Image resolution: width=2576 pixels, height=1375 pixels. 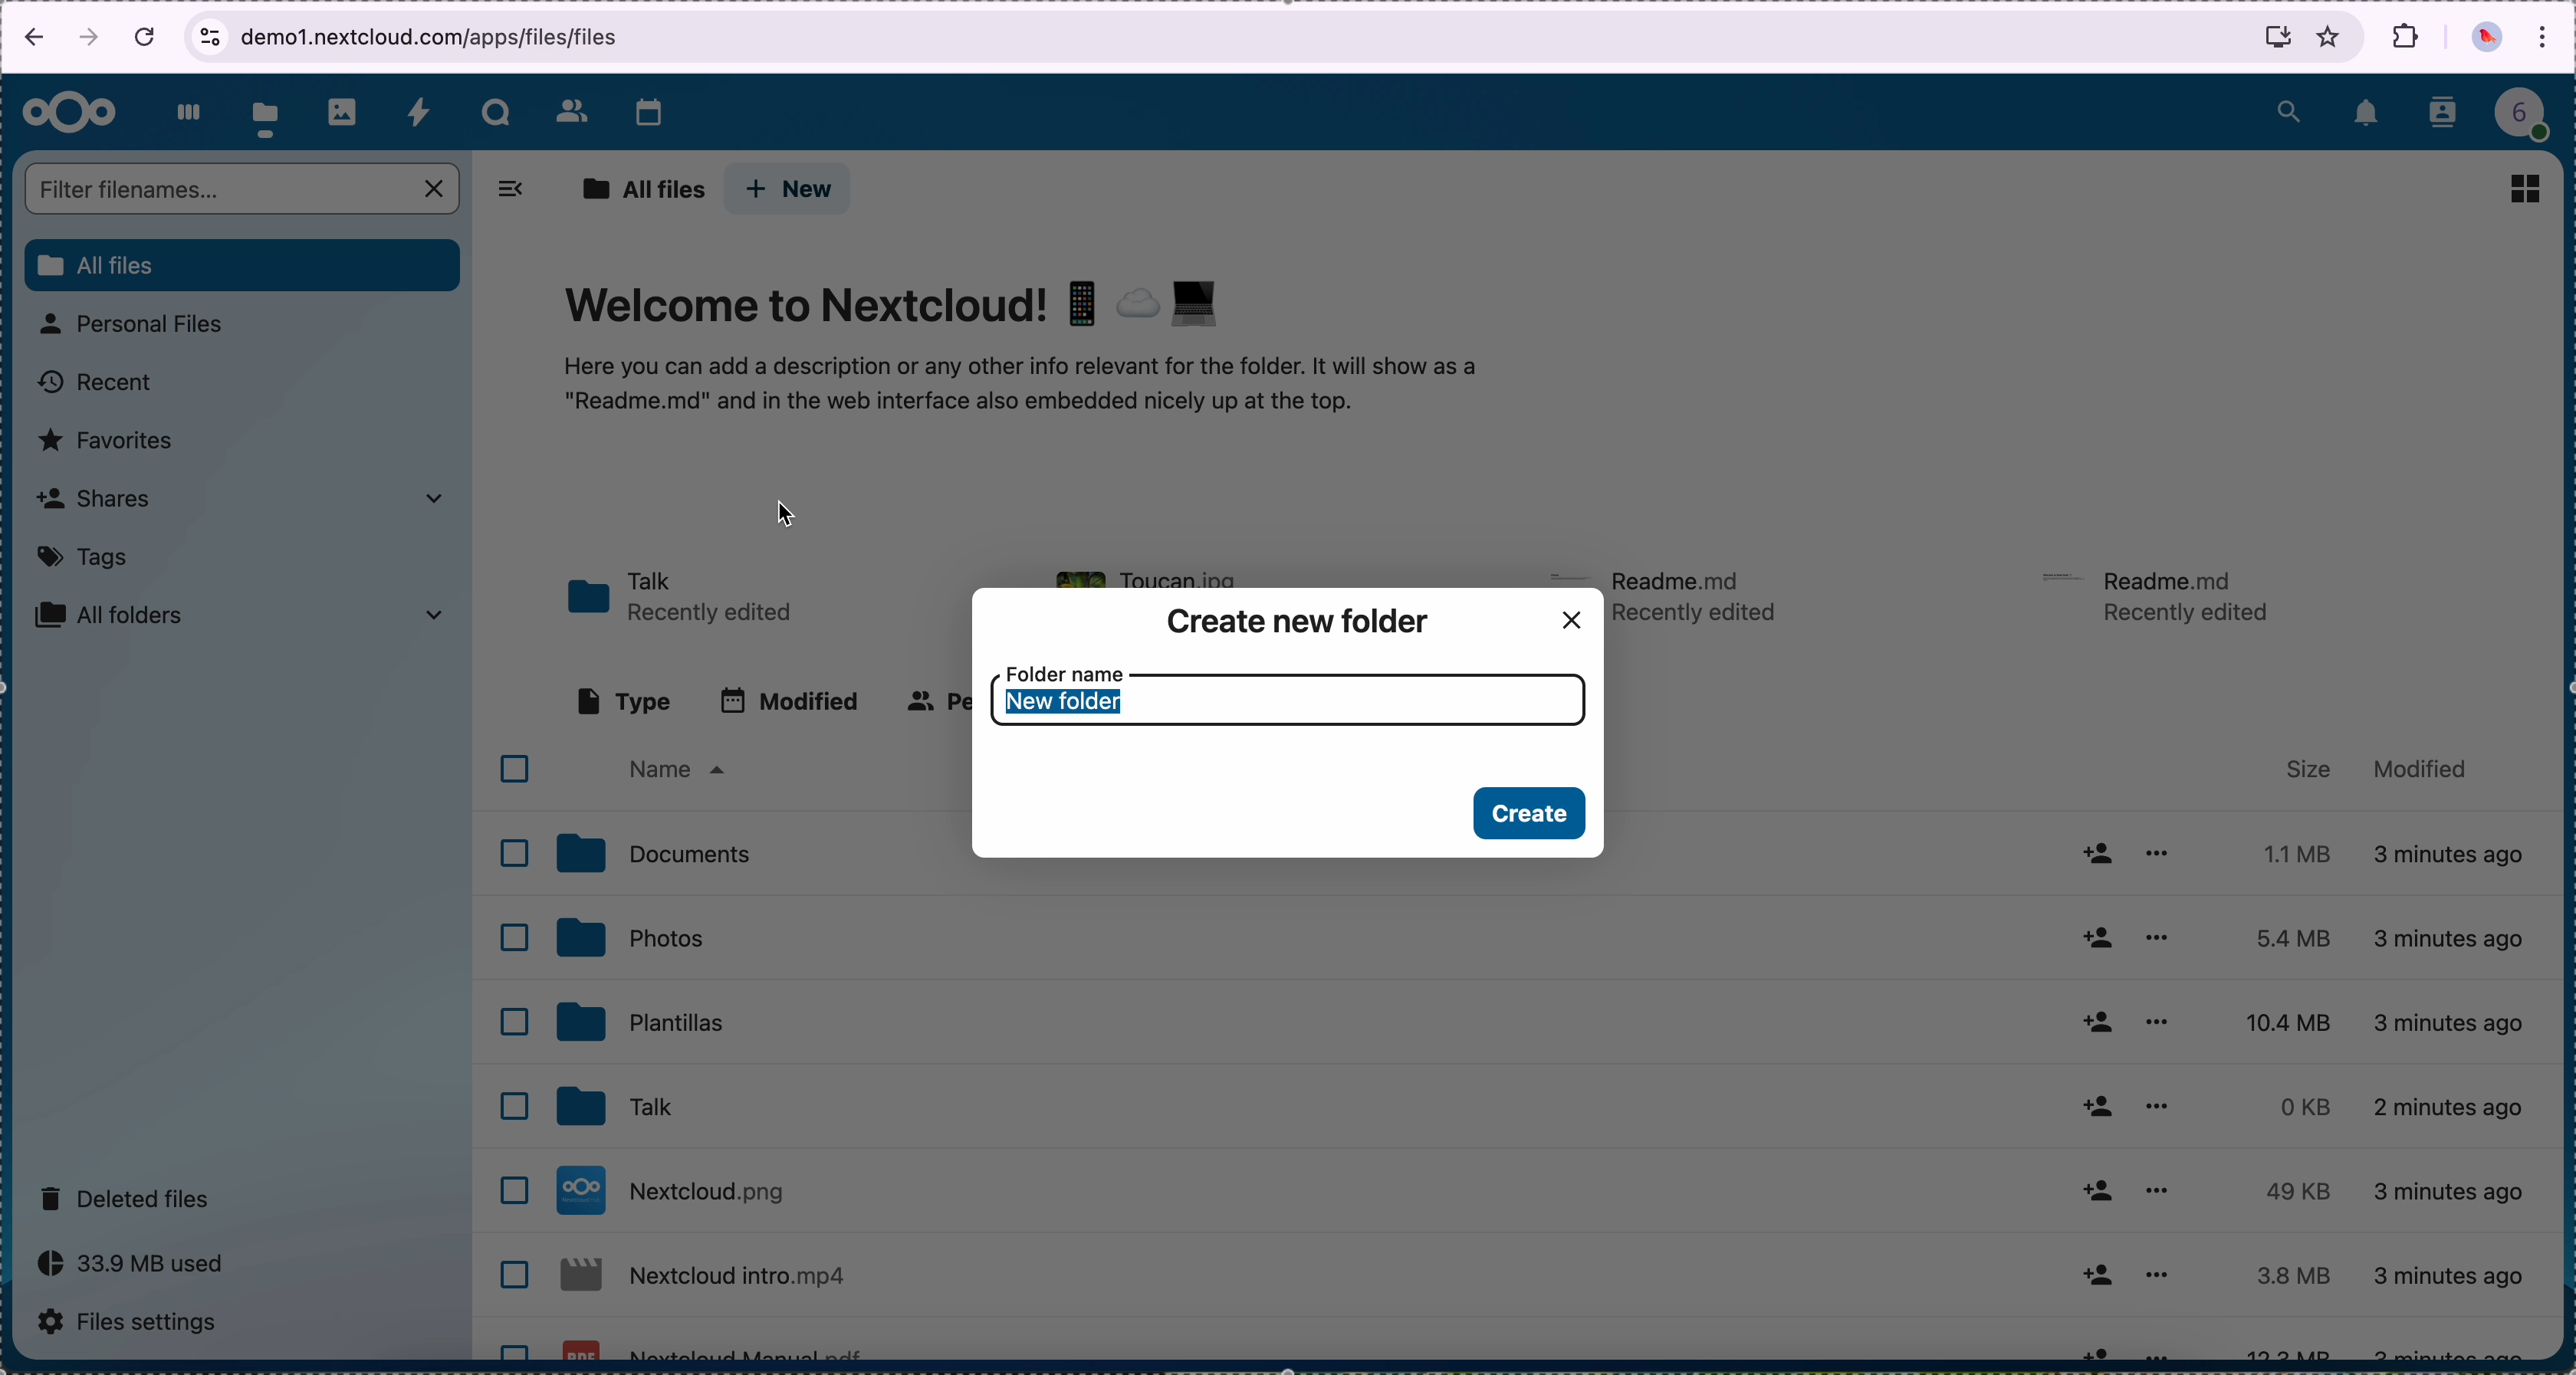 I want to click on URL, so click(x=423, y=36).